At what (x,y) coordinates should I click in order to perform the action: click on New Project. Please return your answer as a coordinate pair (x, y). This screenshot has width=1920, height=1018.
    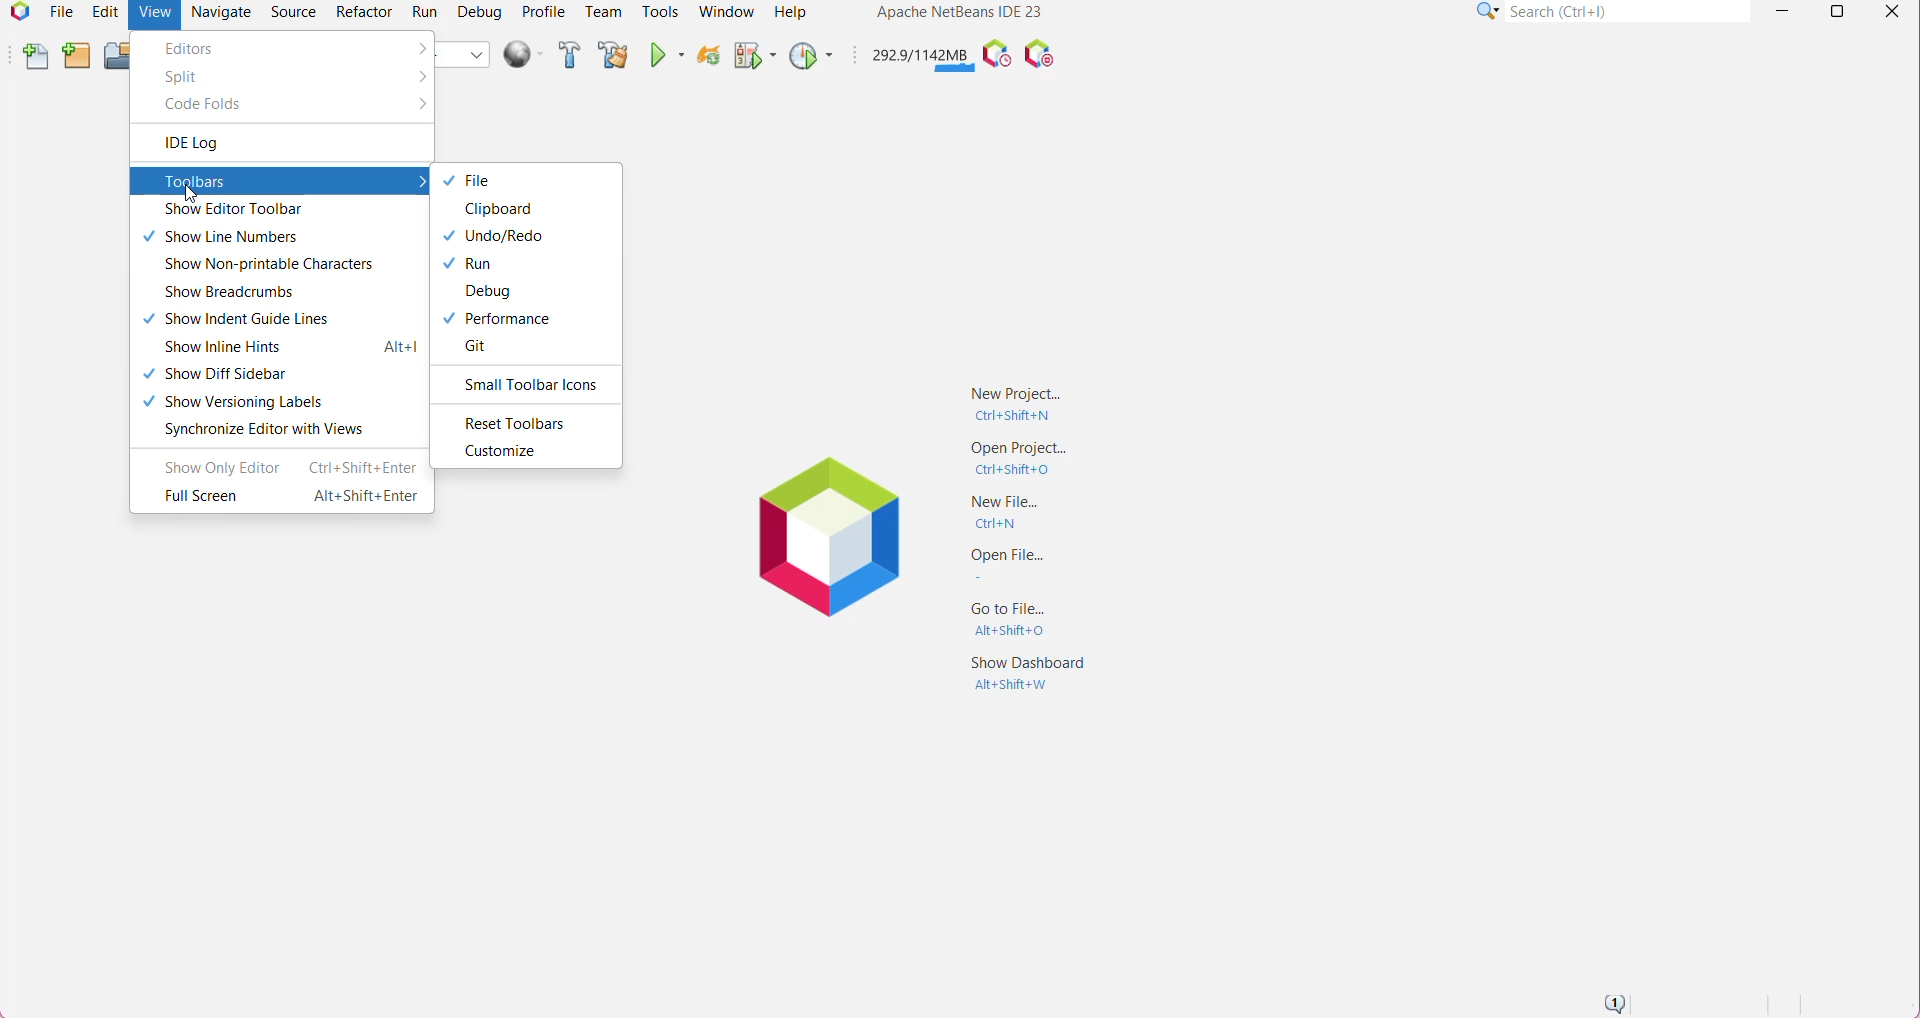
    Looking at the image, I should click on (1016, 402).